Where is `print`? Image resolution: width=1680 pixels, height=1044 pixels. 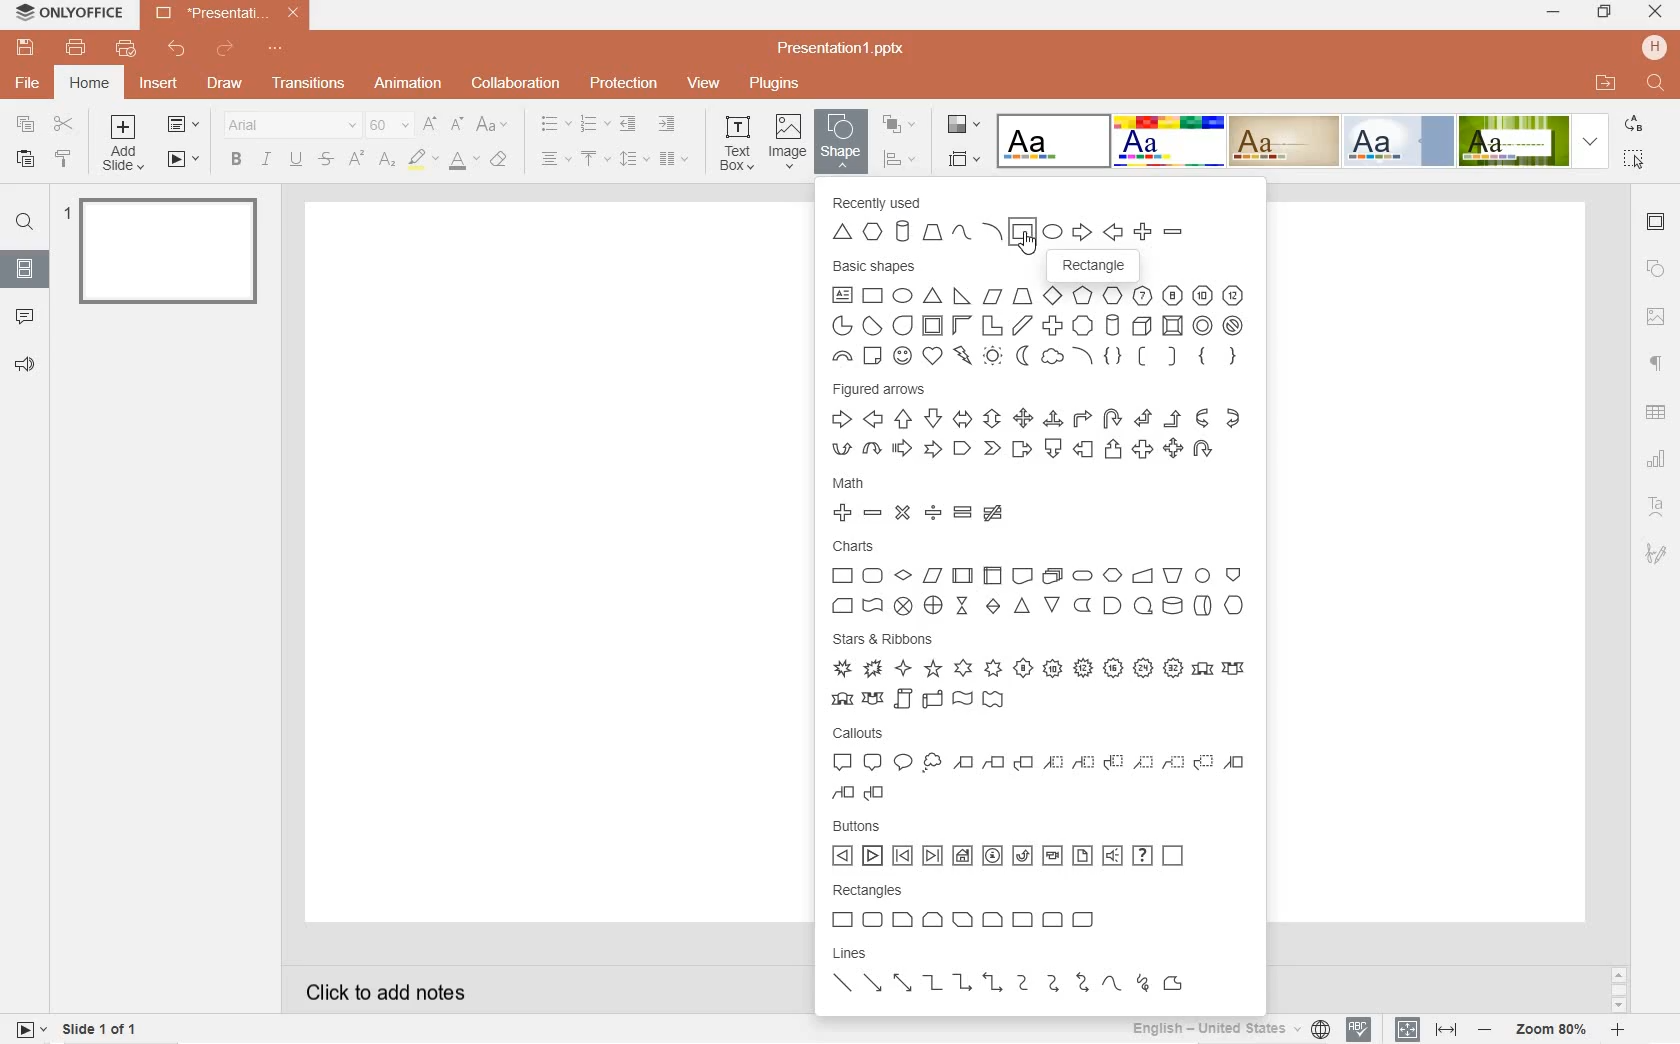 print is located at coordinates (77, 48).